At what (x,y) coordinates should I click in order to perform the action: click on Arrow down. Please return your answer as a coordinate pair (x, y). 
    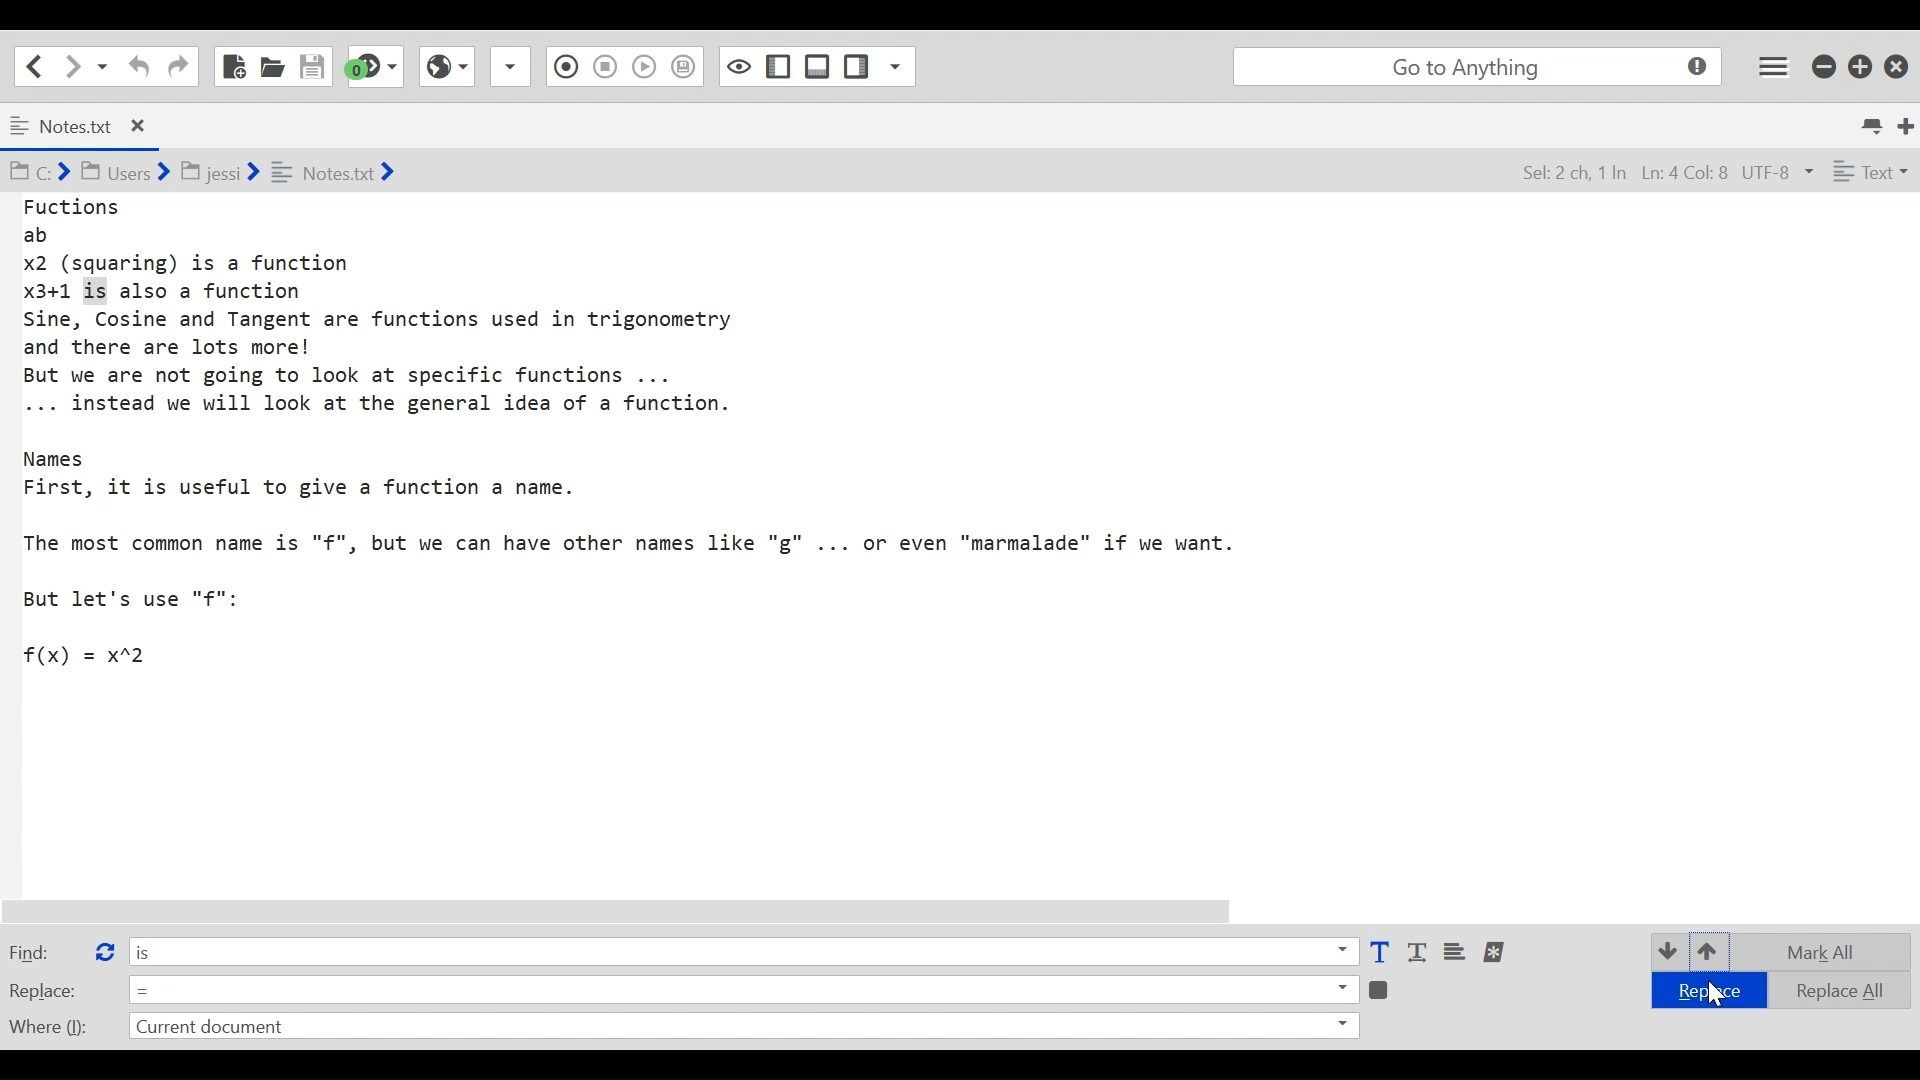
    Looking at the image, I should click on (1666, 950).